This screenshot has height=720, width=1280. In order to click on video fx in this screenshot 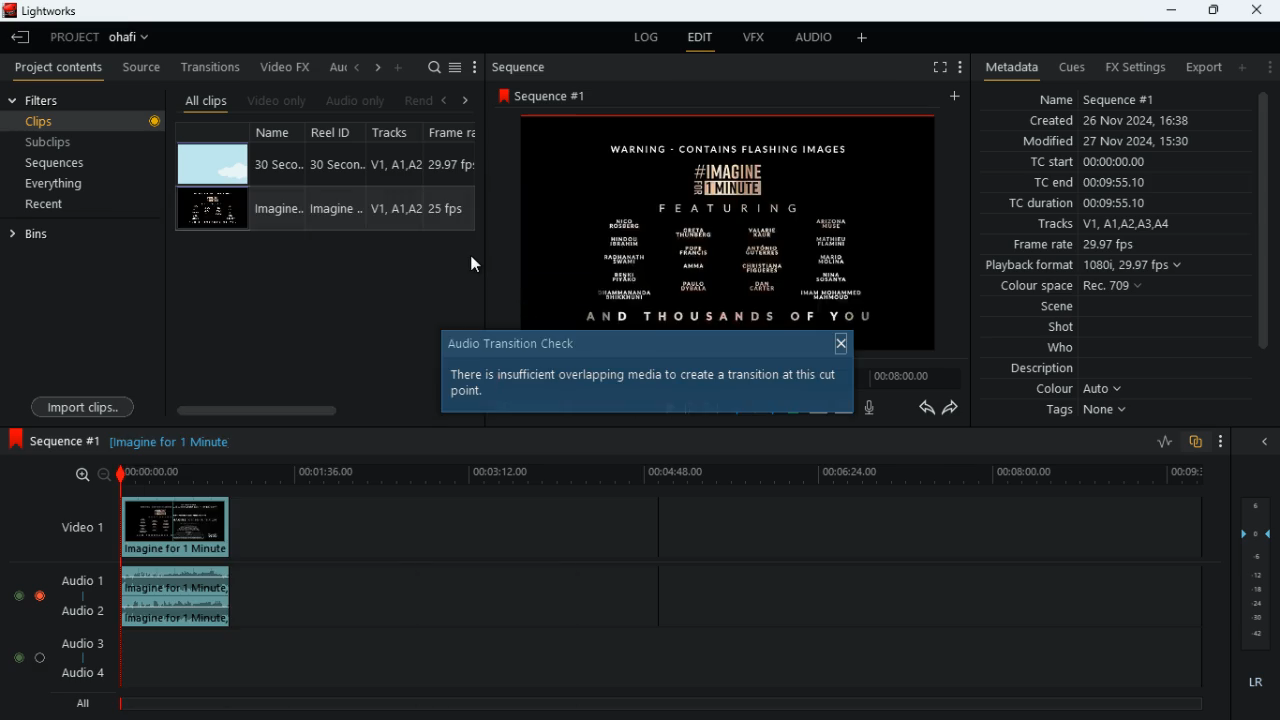, I will do `click(286, 68)`.